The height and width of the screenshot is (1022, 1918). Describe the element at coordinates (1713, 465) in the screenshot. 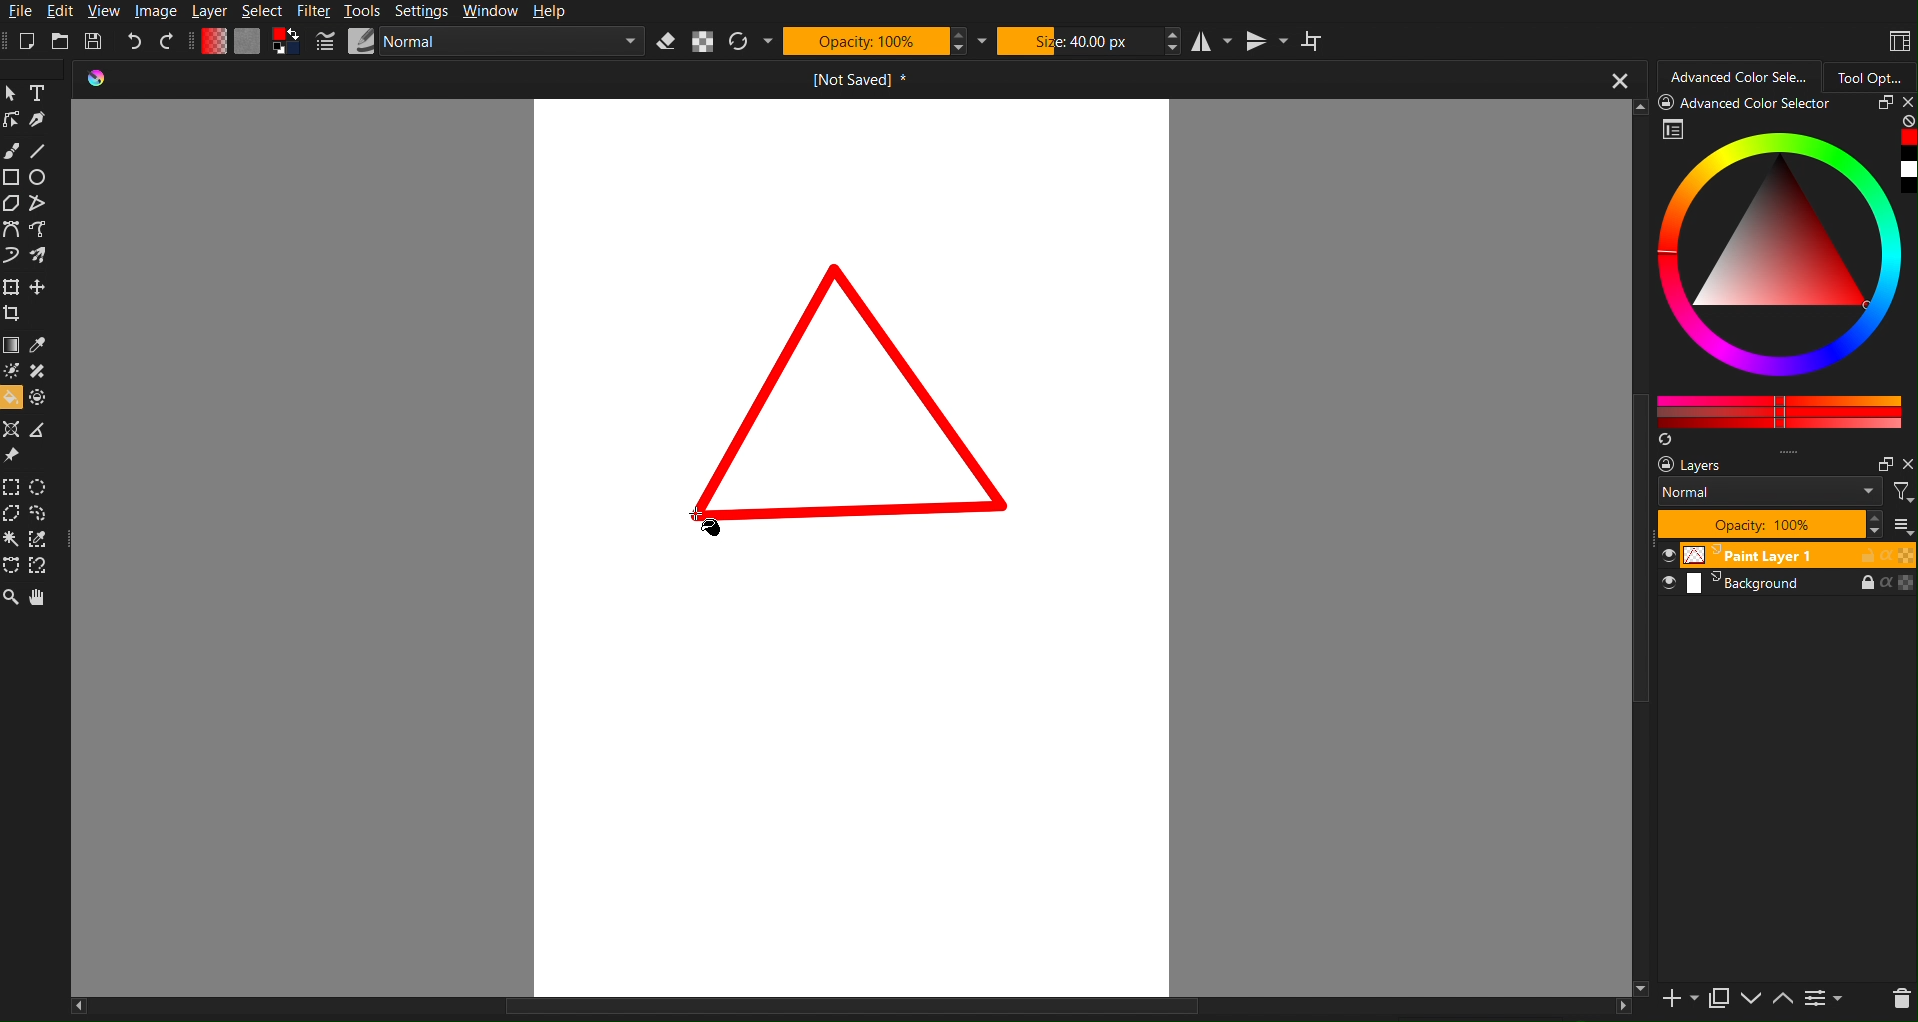

I see `layers` at that location.